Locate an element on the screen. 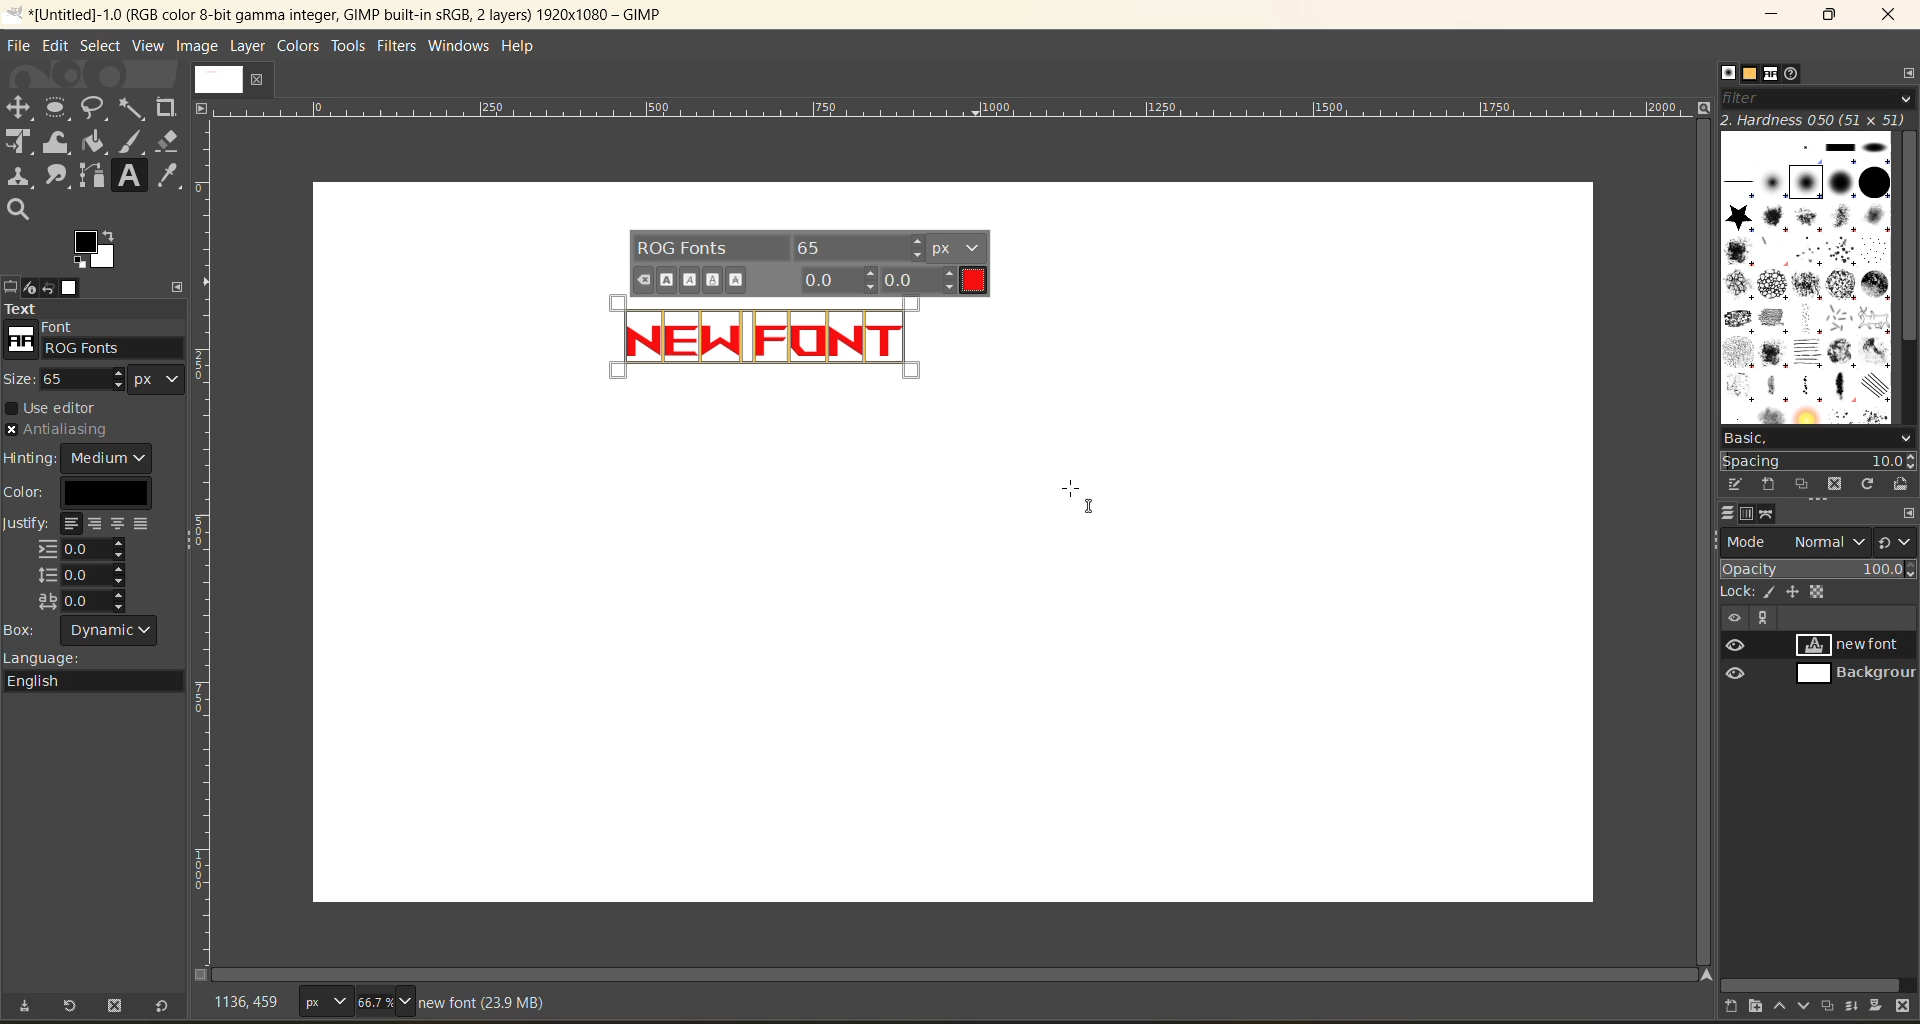 This screenshot has width=1920, height=1024. view is located at coordinates (145, 45).